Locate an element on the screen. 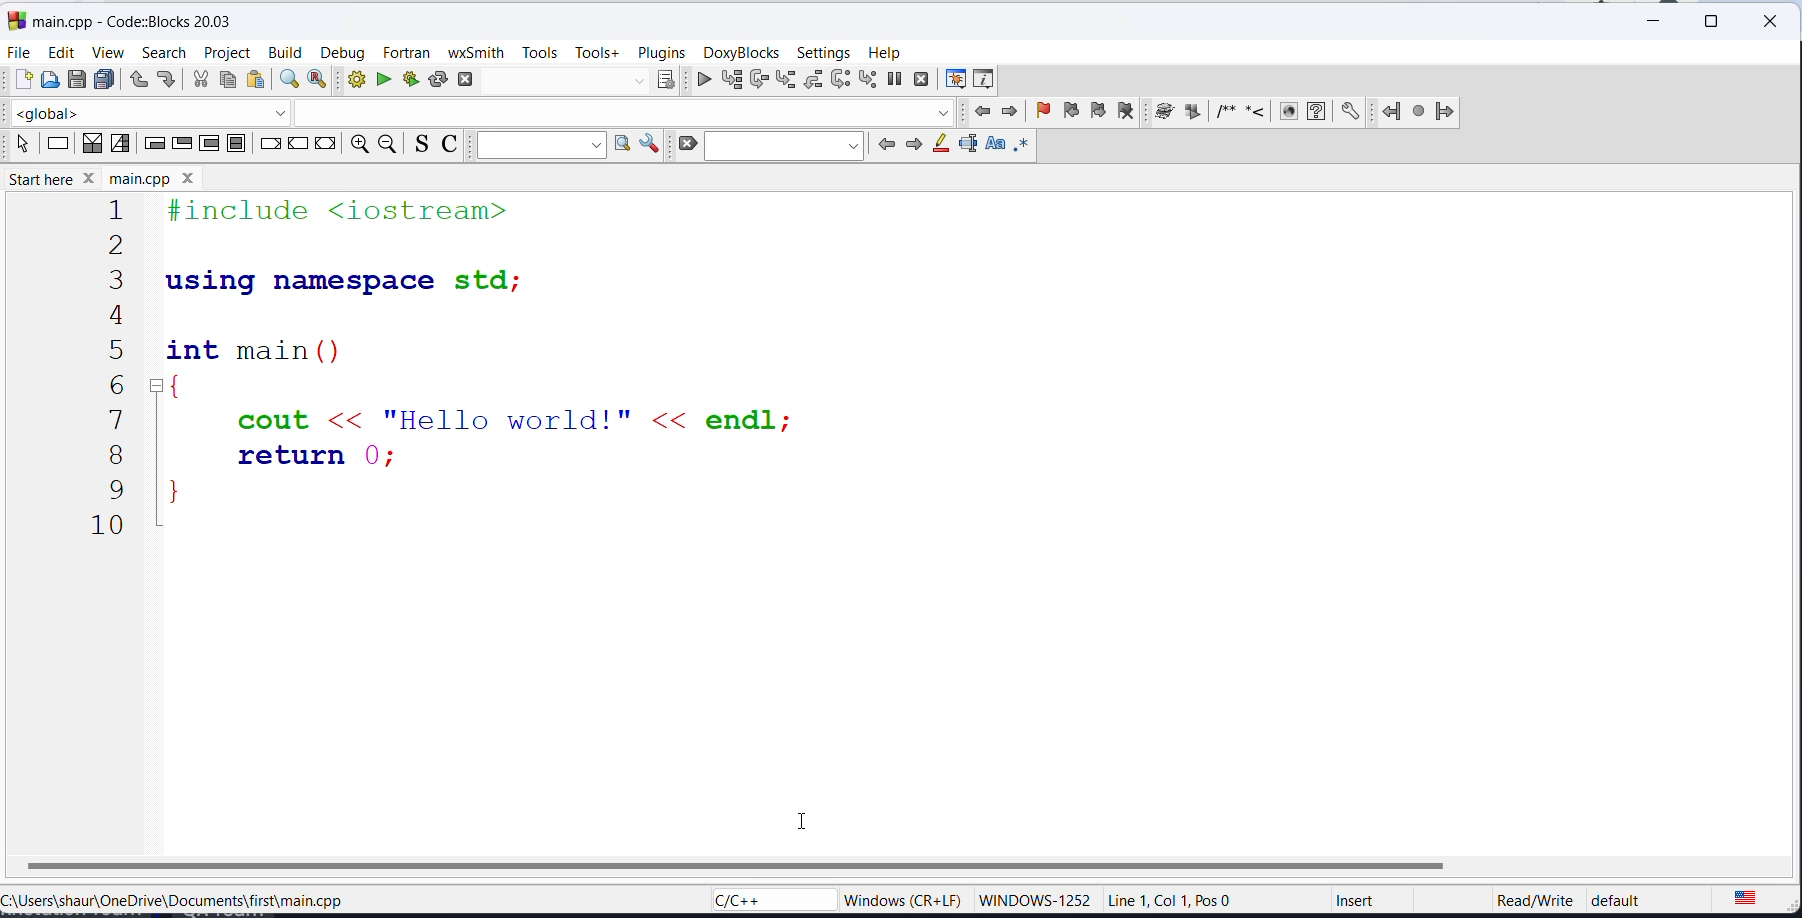  STEP OUT is located at coordinates (815, 82).